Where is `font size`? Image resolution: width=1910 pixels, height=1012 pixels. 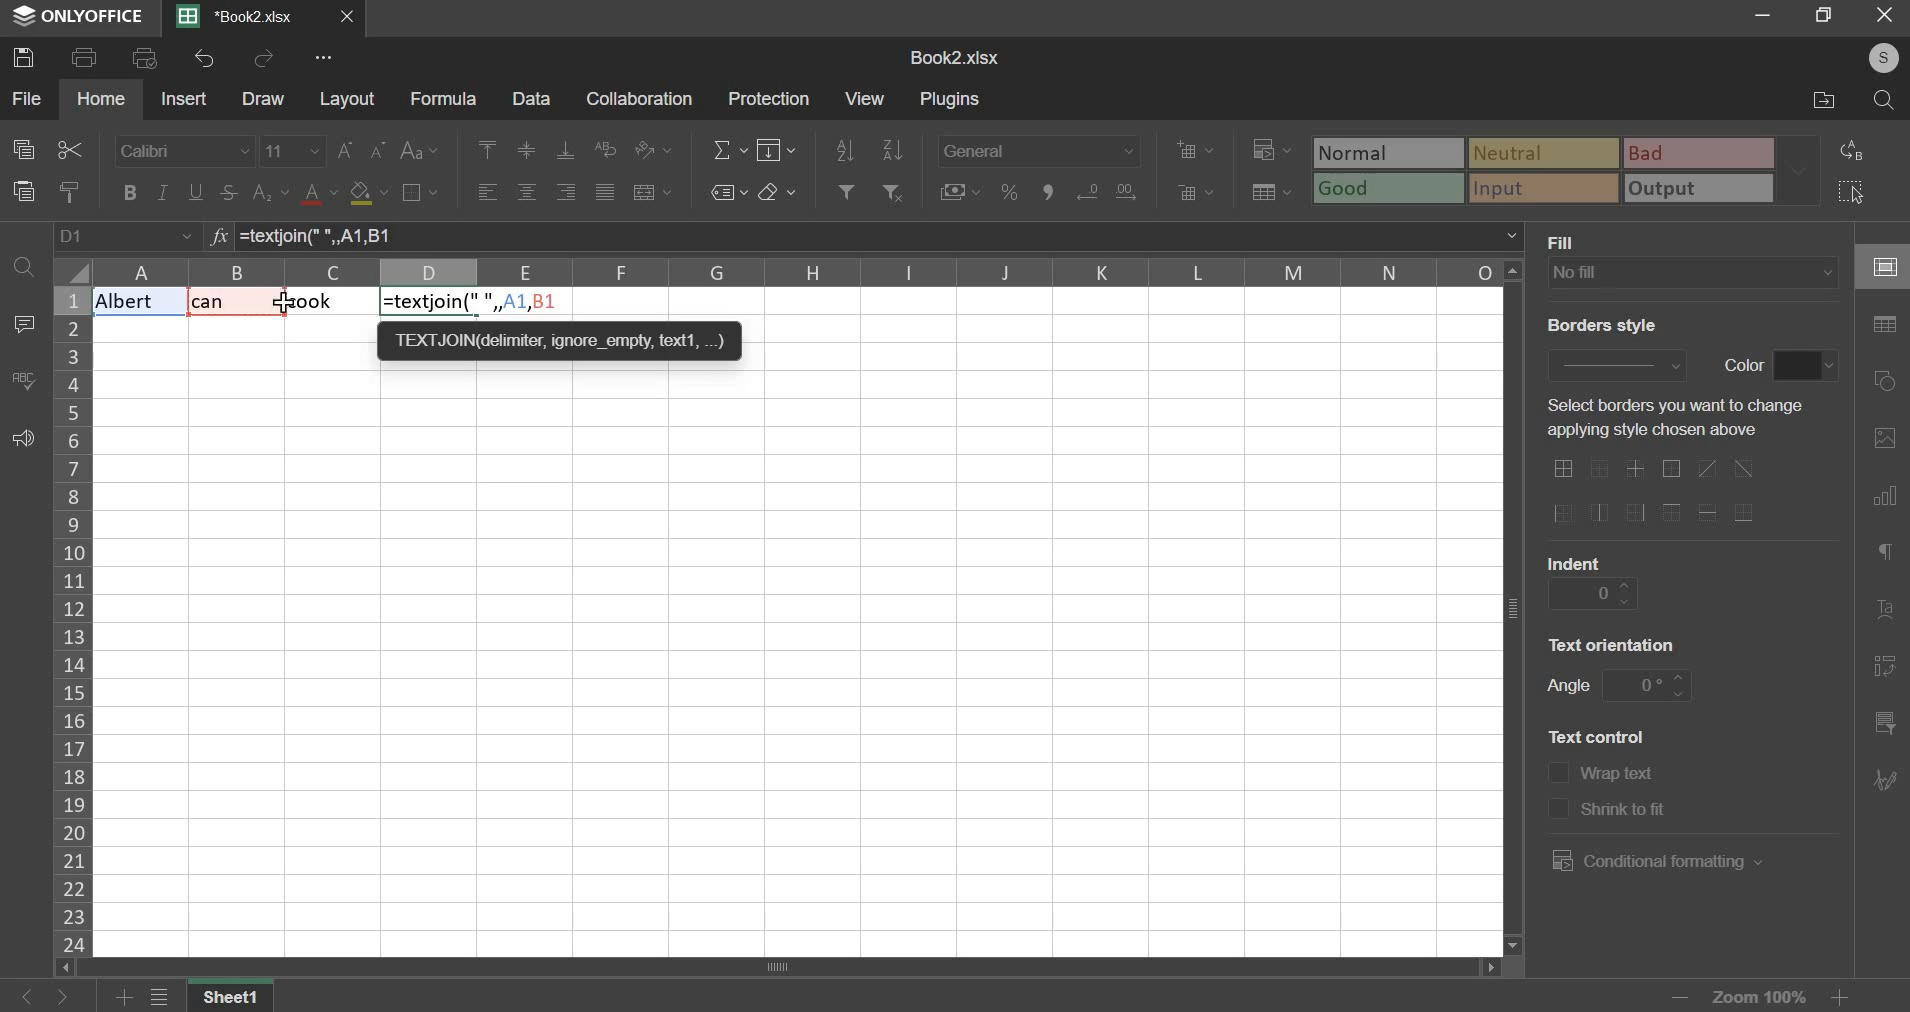
font size is located at coordinates (293, 150).